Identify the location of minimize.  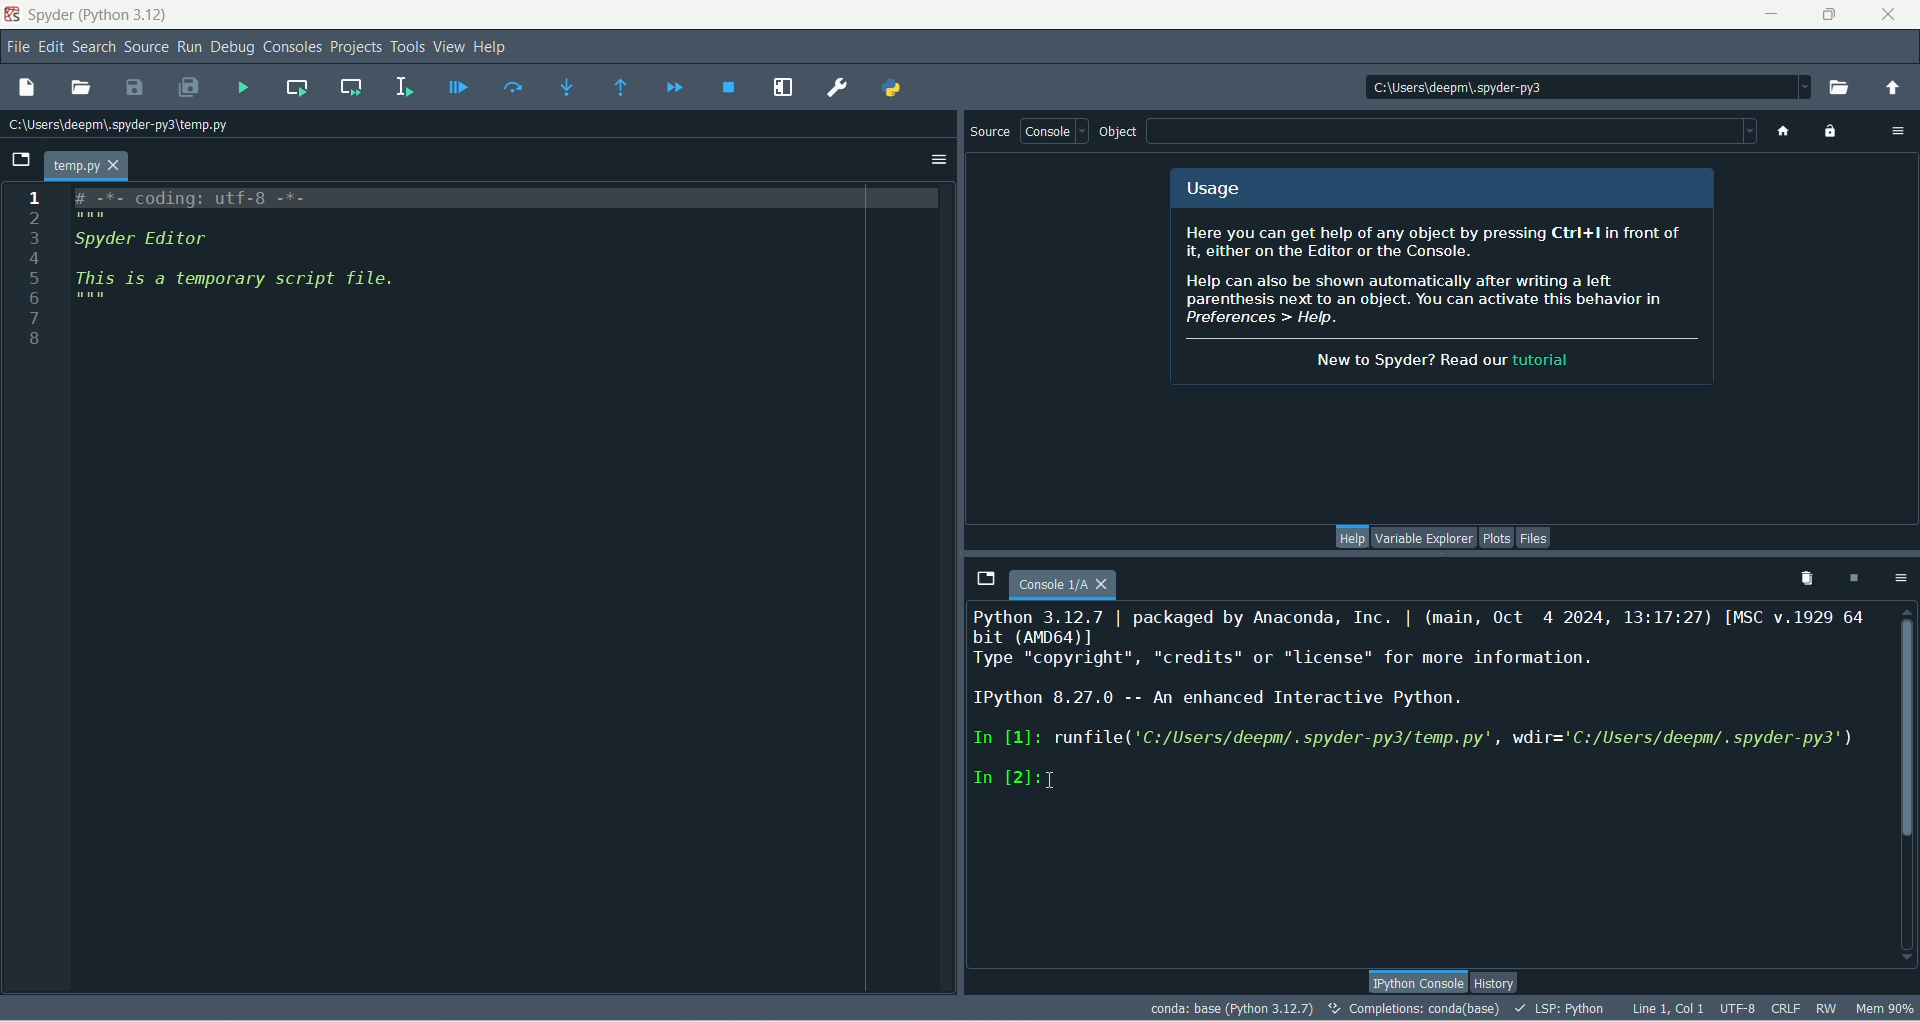
(1774, 15).